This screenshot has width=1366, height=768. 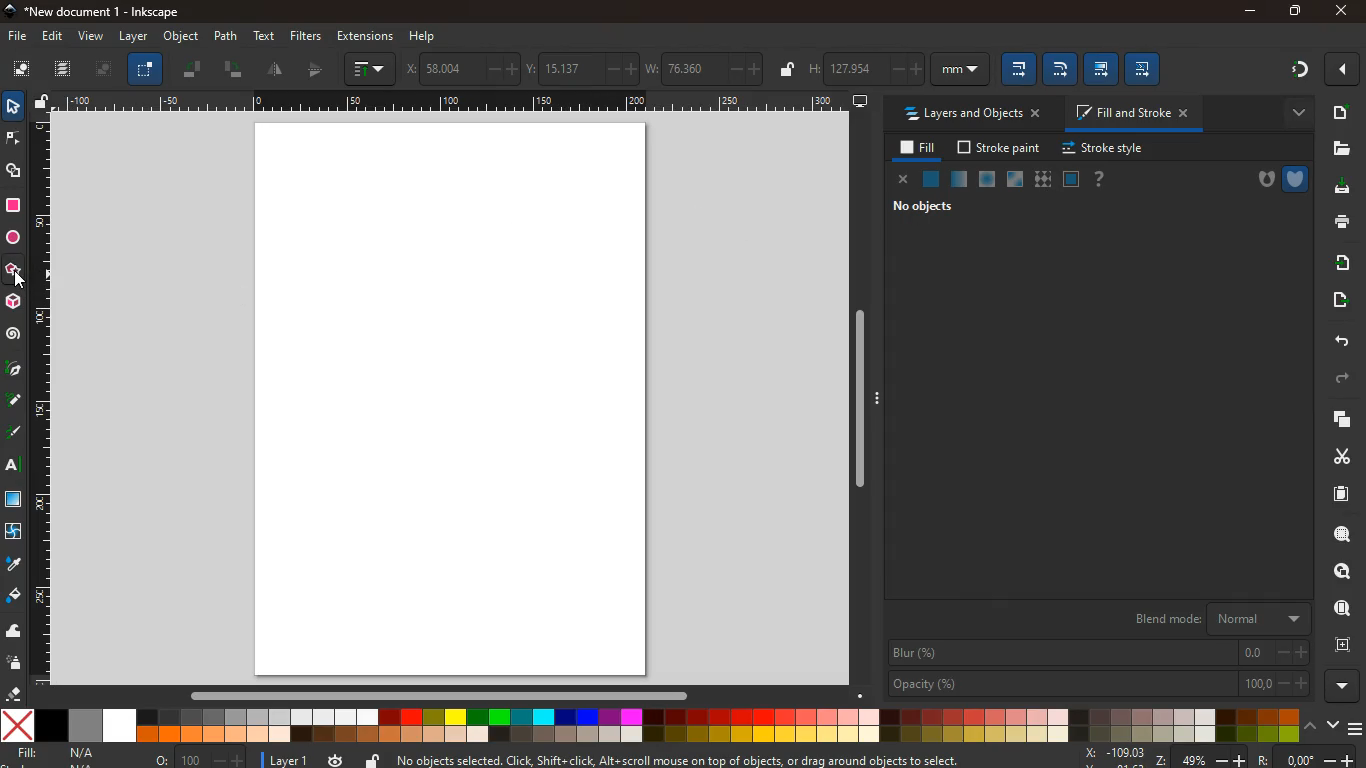 What do you see at coordinates (13, 139) in the screenshot?
I see `edge` at bounding box center [13, 139].